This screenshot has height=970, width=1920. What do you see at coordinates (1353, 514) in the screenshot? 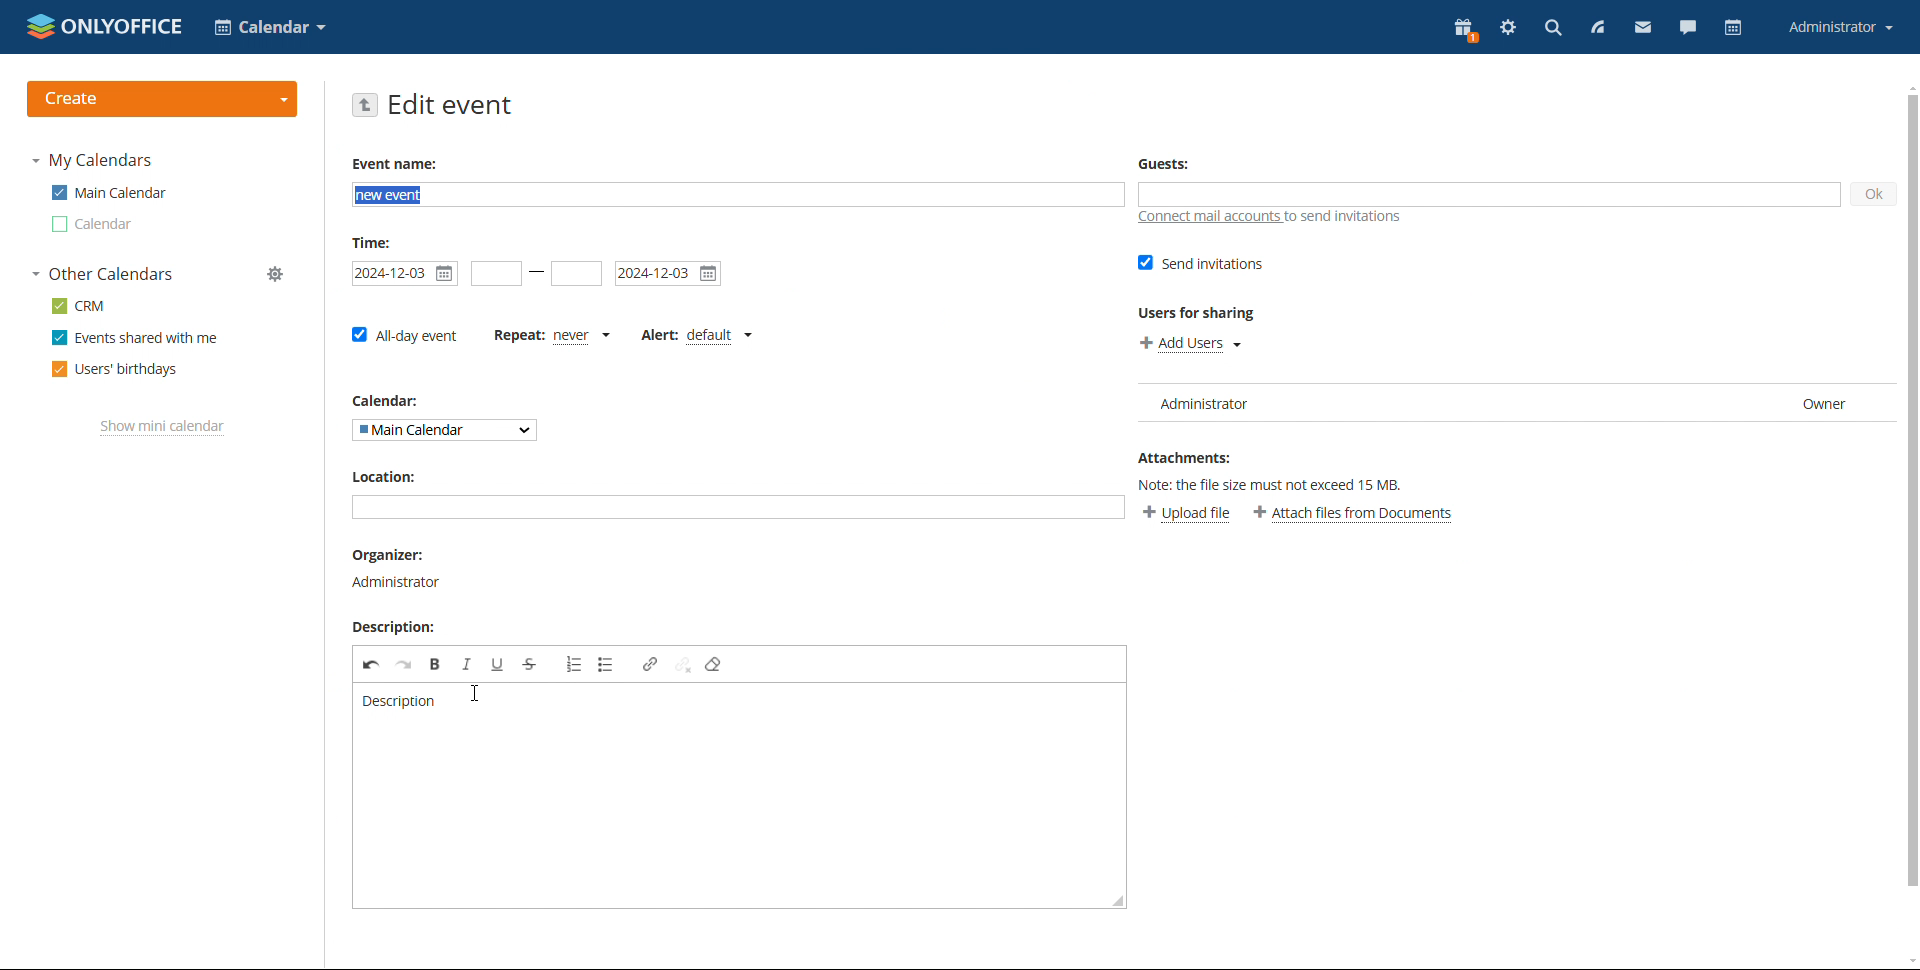
I see `attach file from documents` at bounding box center [1353, 514].